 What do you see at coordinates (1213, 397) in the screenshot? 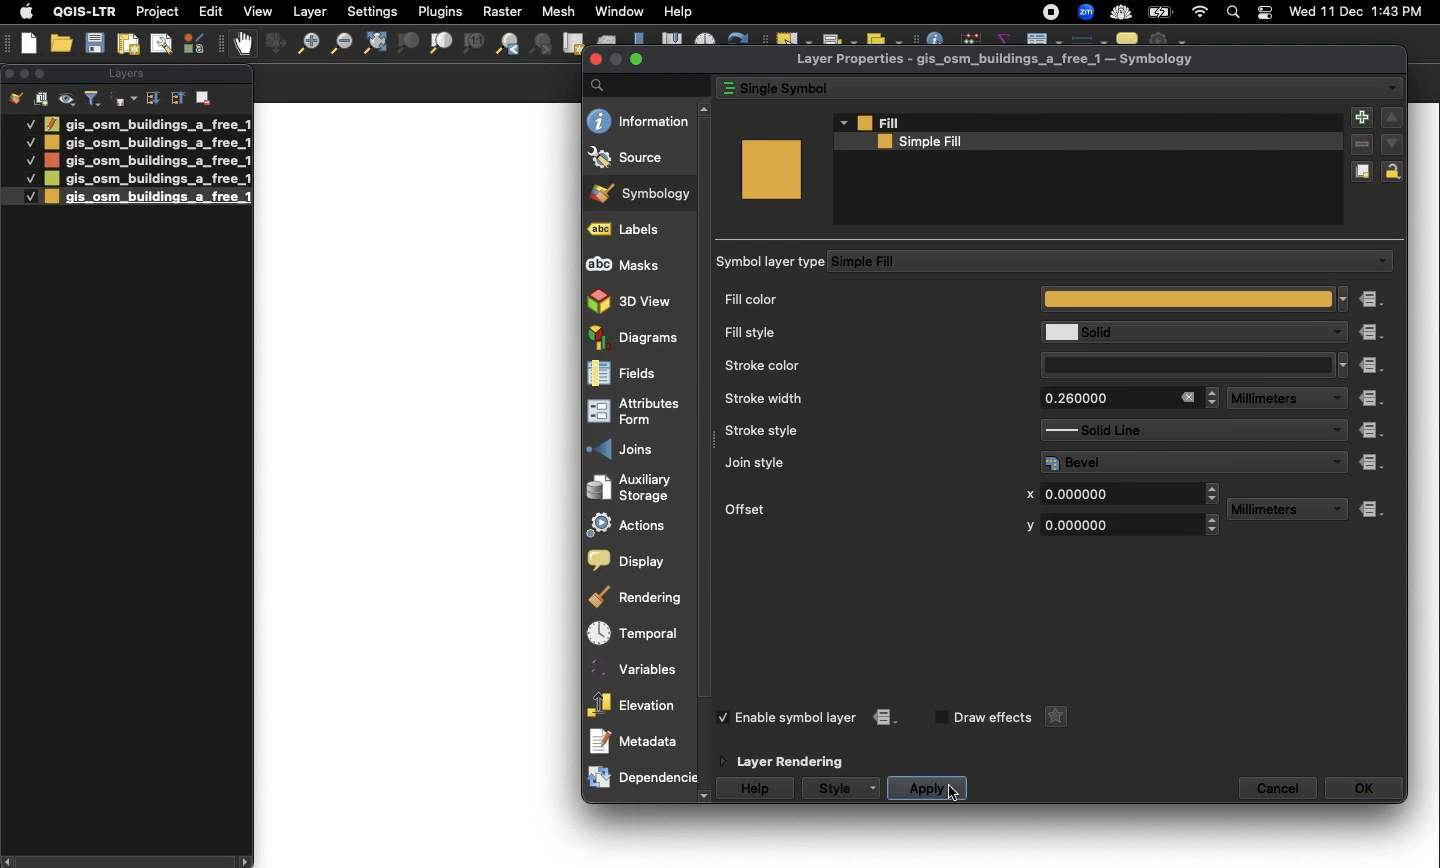
I see `Drop down` at bounding box center [1213, 397].